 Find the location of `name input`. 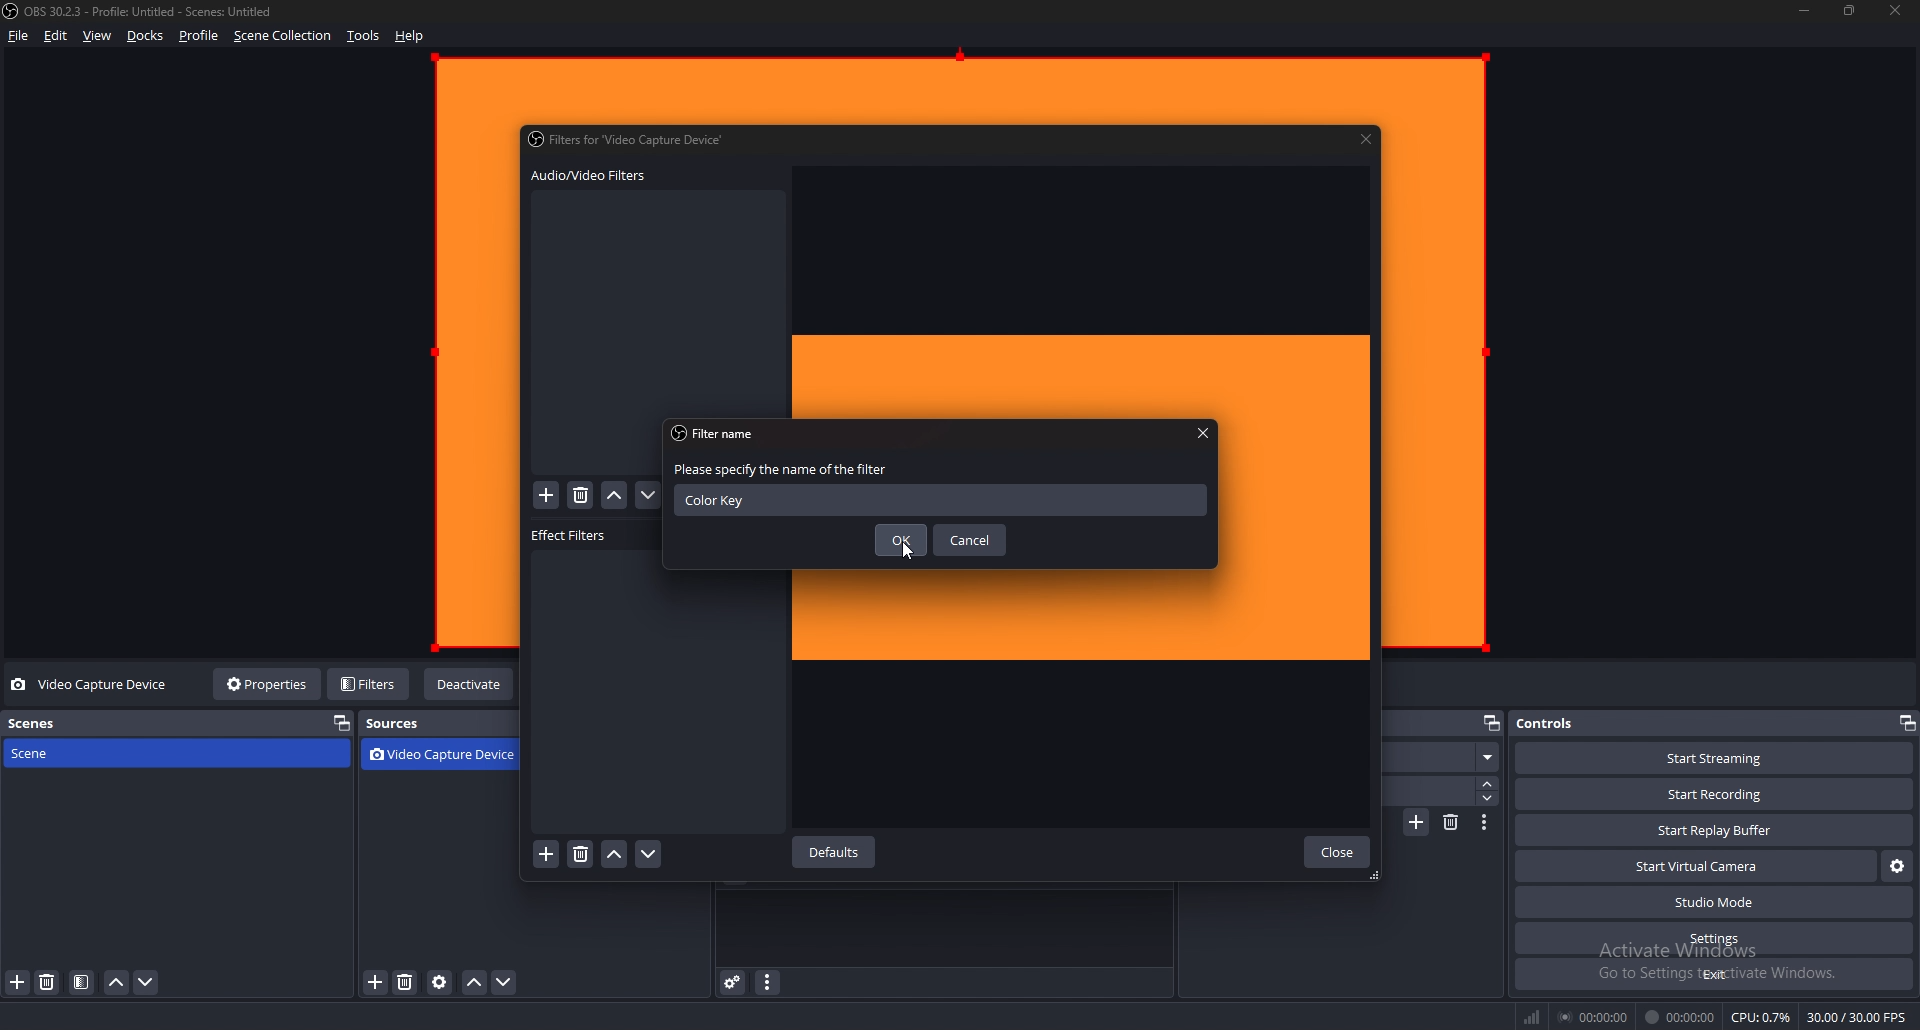

name input is located at coordinates (940, 499).